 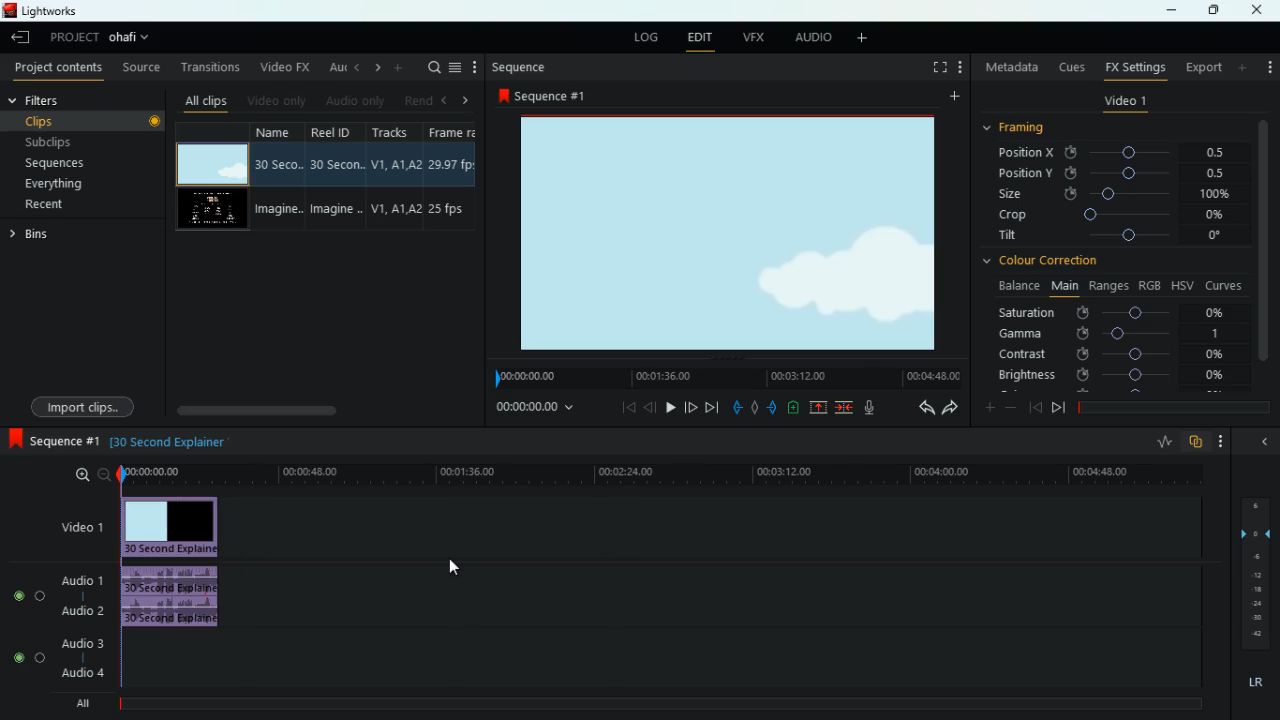 What do you see at coordinates (454, 163) in the screenshot?
I see `29.97 fbs` at bounding box center [454, 163].